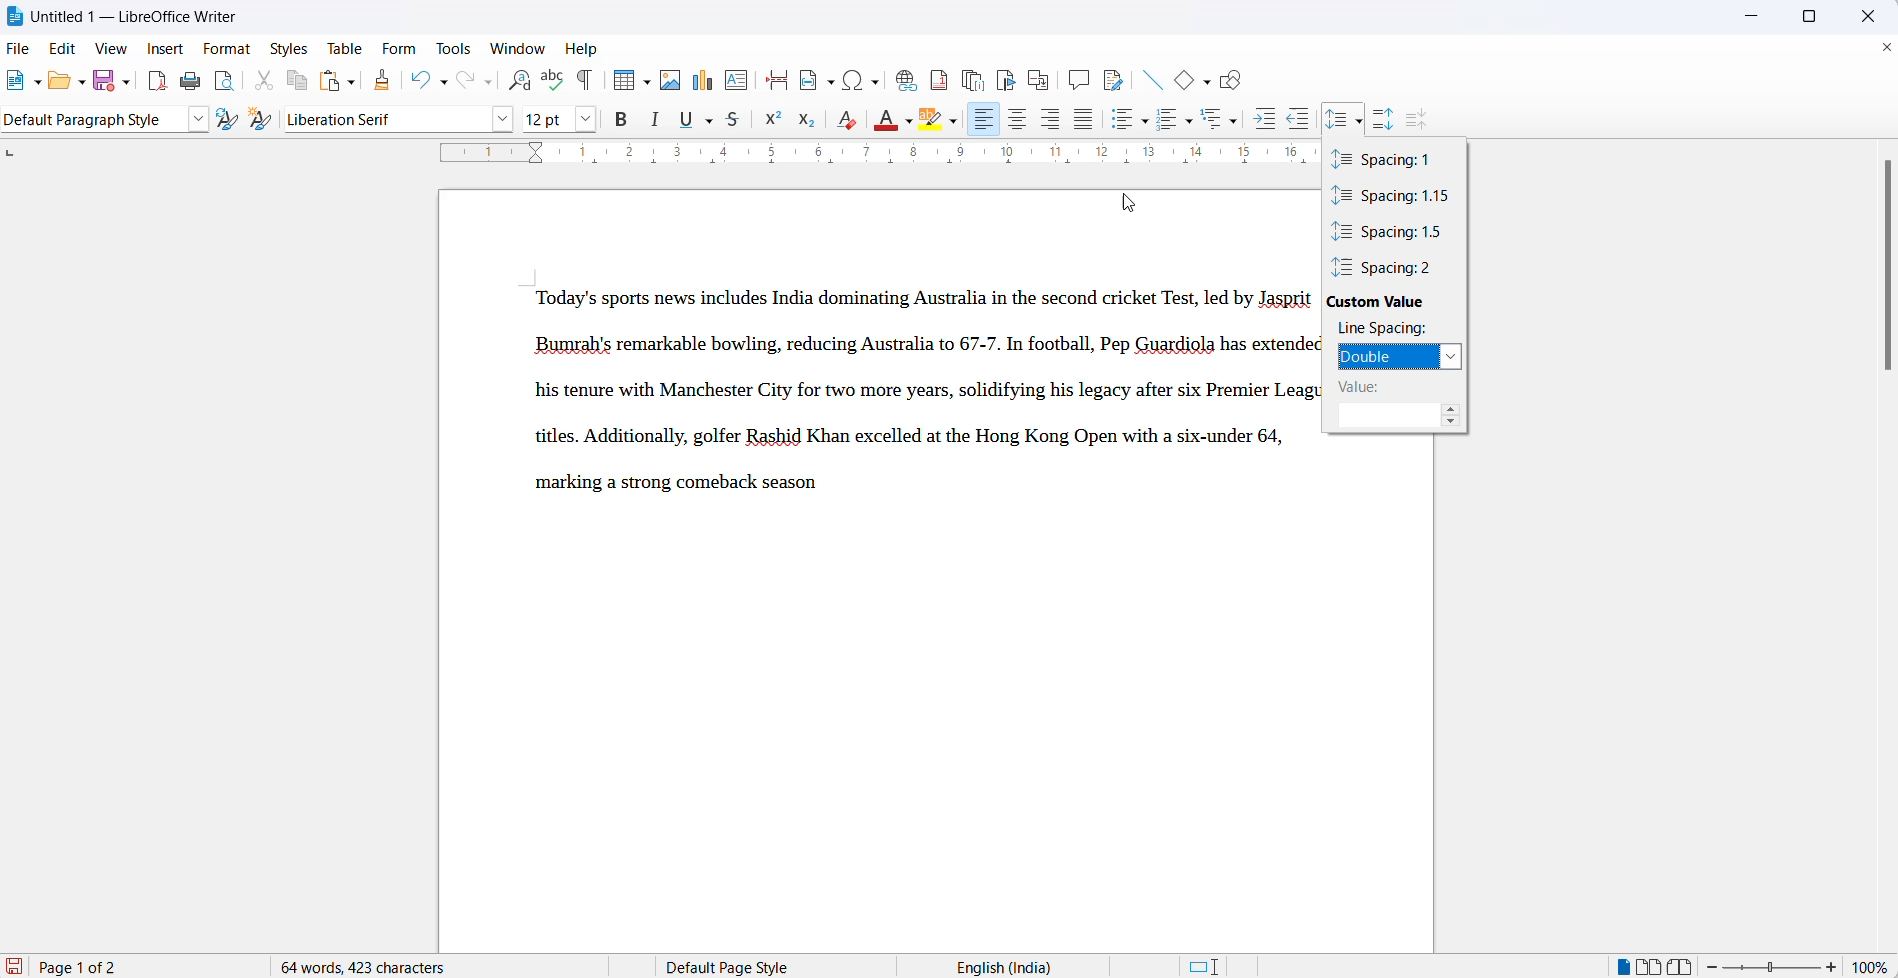 The width and height of the screenshot is (1898, 978). Describe the element at coordinates (39, 84) in the screenshot. I see `new file options` at that location.